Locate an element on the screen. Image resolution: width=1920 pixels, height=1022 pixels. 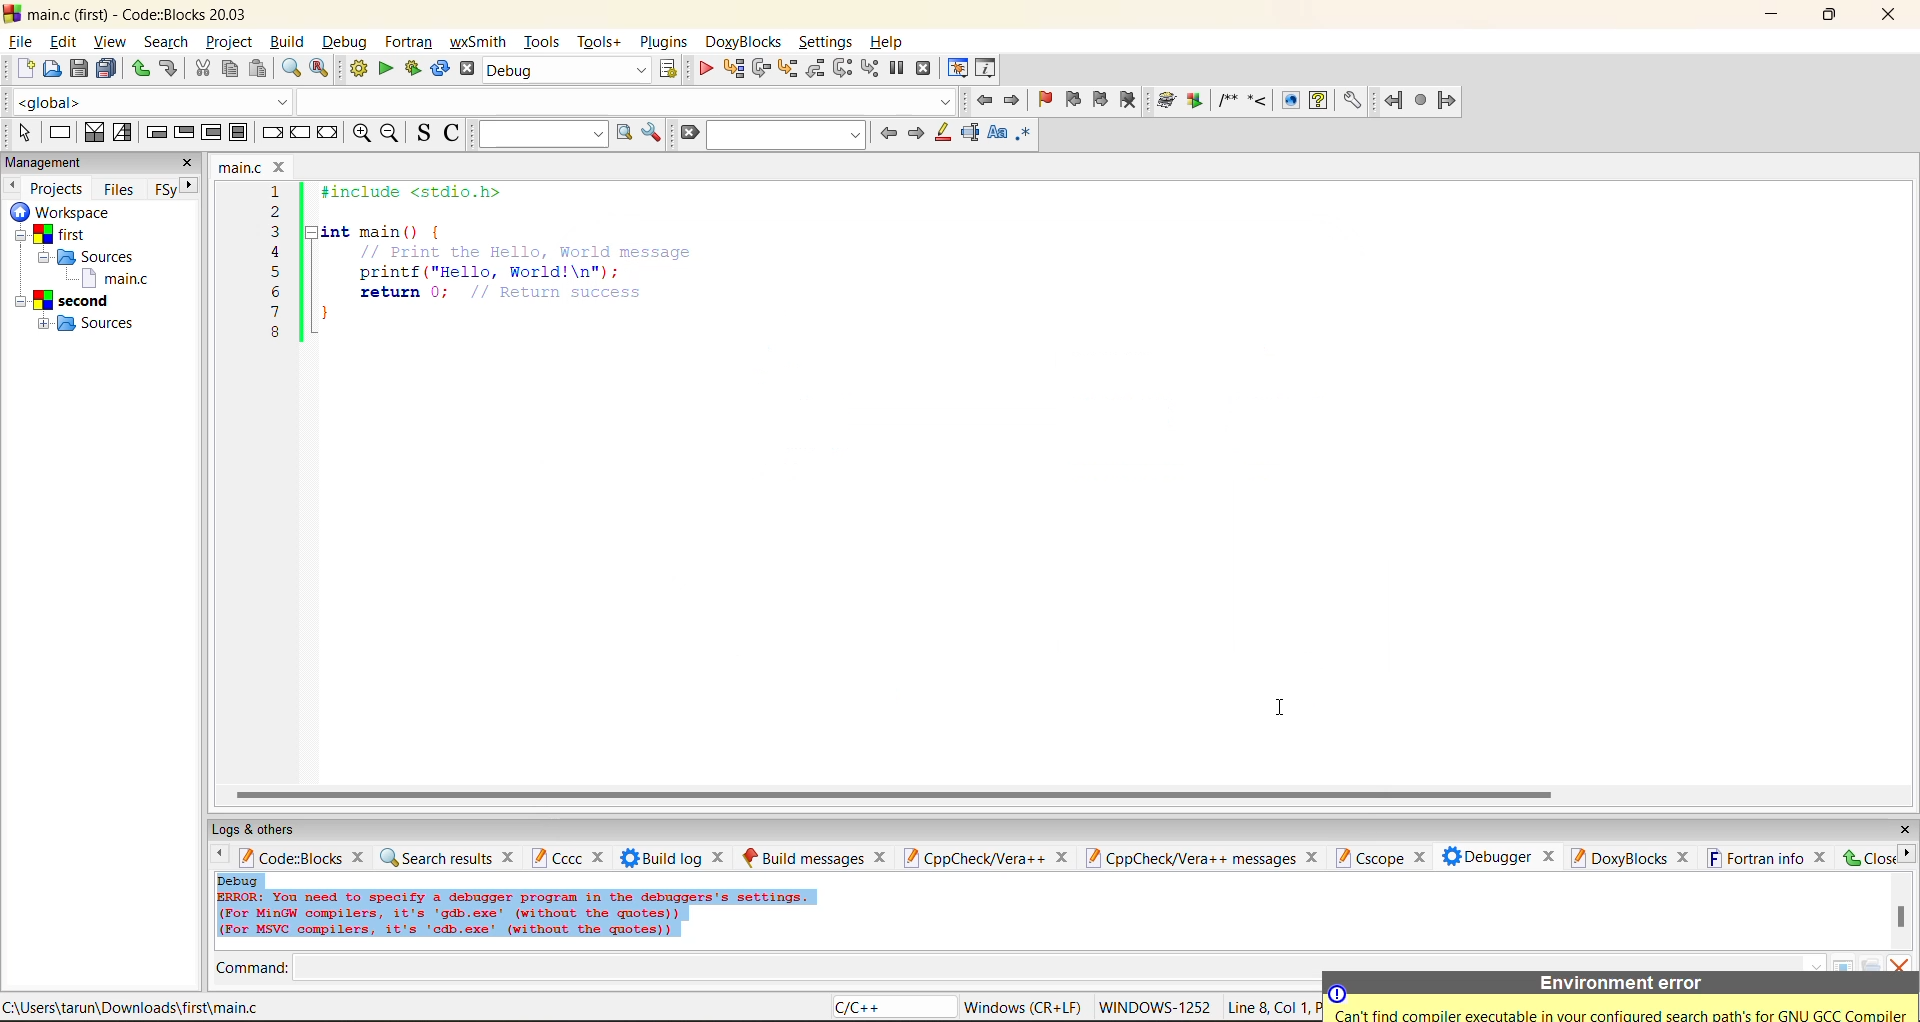
step out is located at coordinates (814, 68).